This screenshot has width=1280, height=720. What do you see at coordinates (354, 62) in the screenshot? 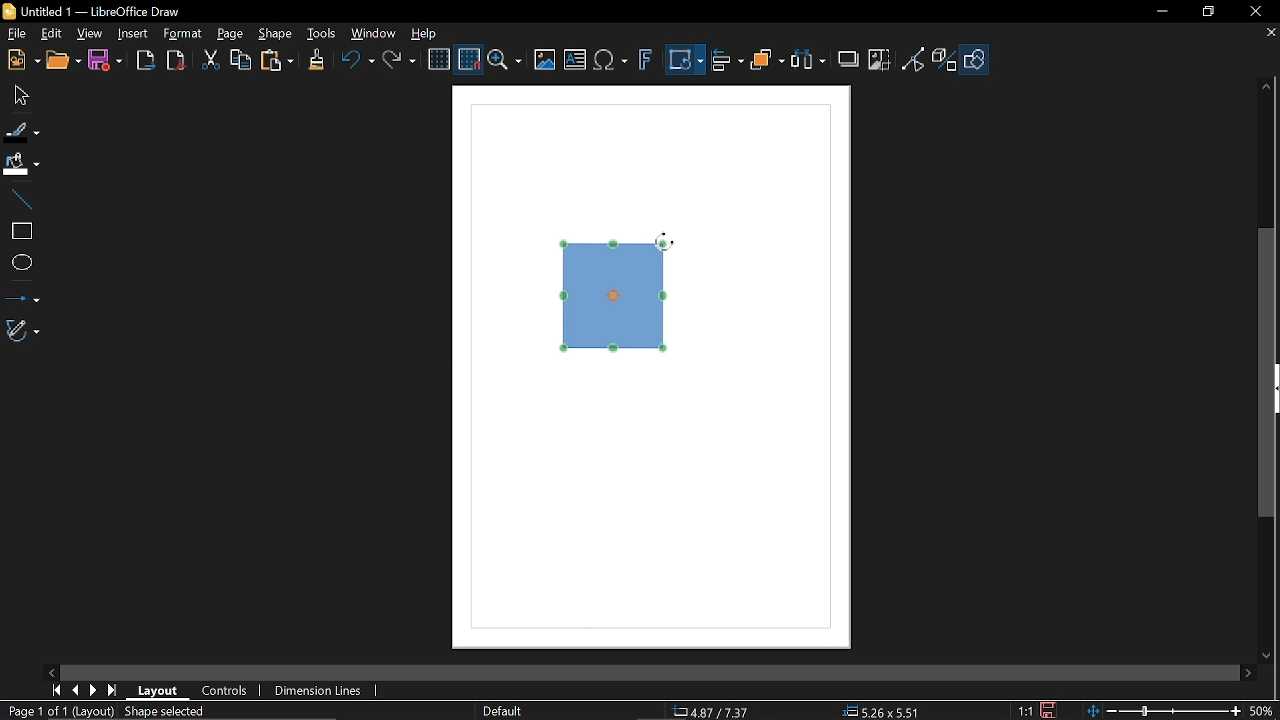
I see `Undo` at bounding box center [354, 62].